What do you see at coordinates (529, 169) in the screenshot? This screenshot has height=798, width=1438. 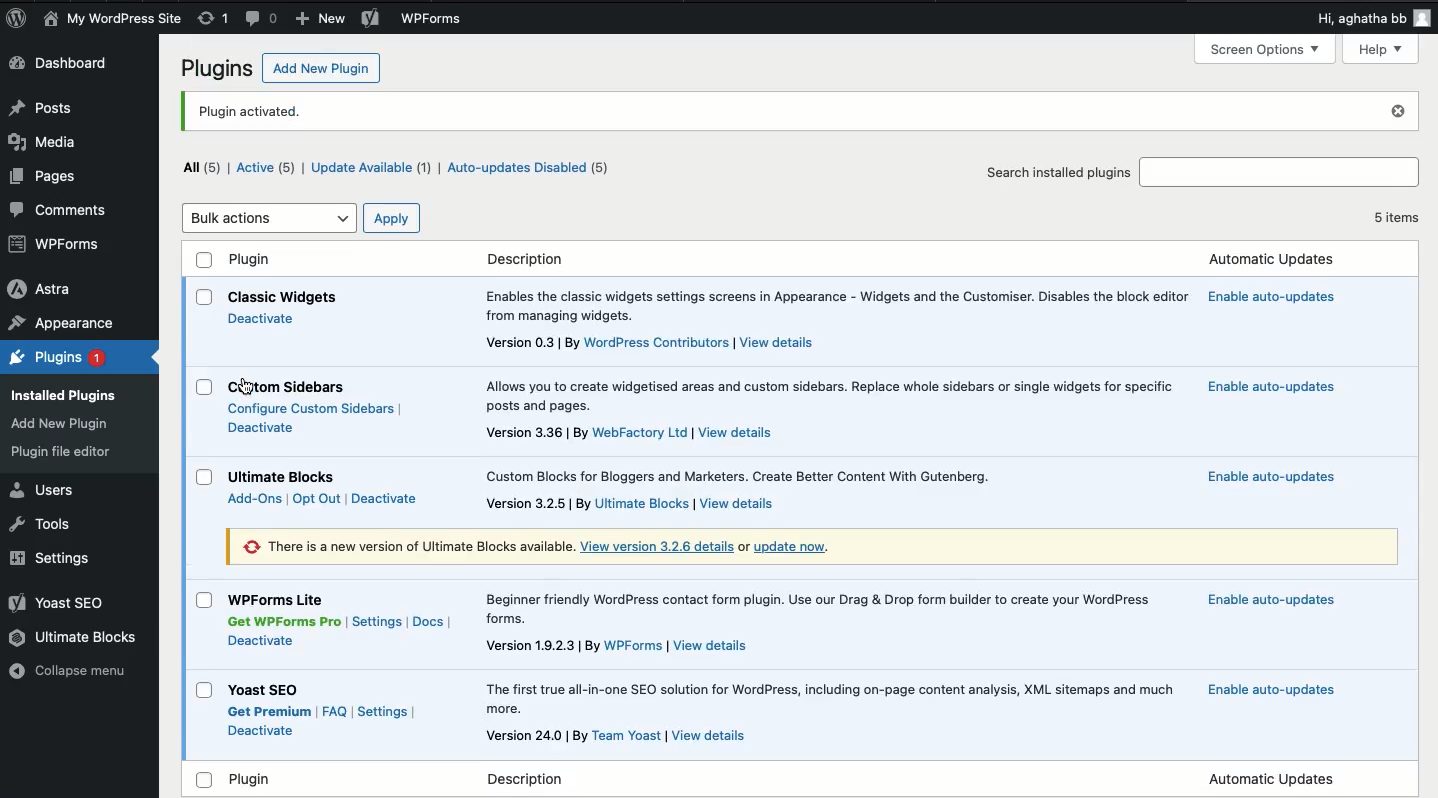 I see `Auto updates disabled` at bounding box center [529, 169].